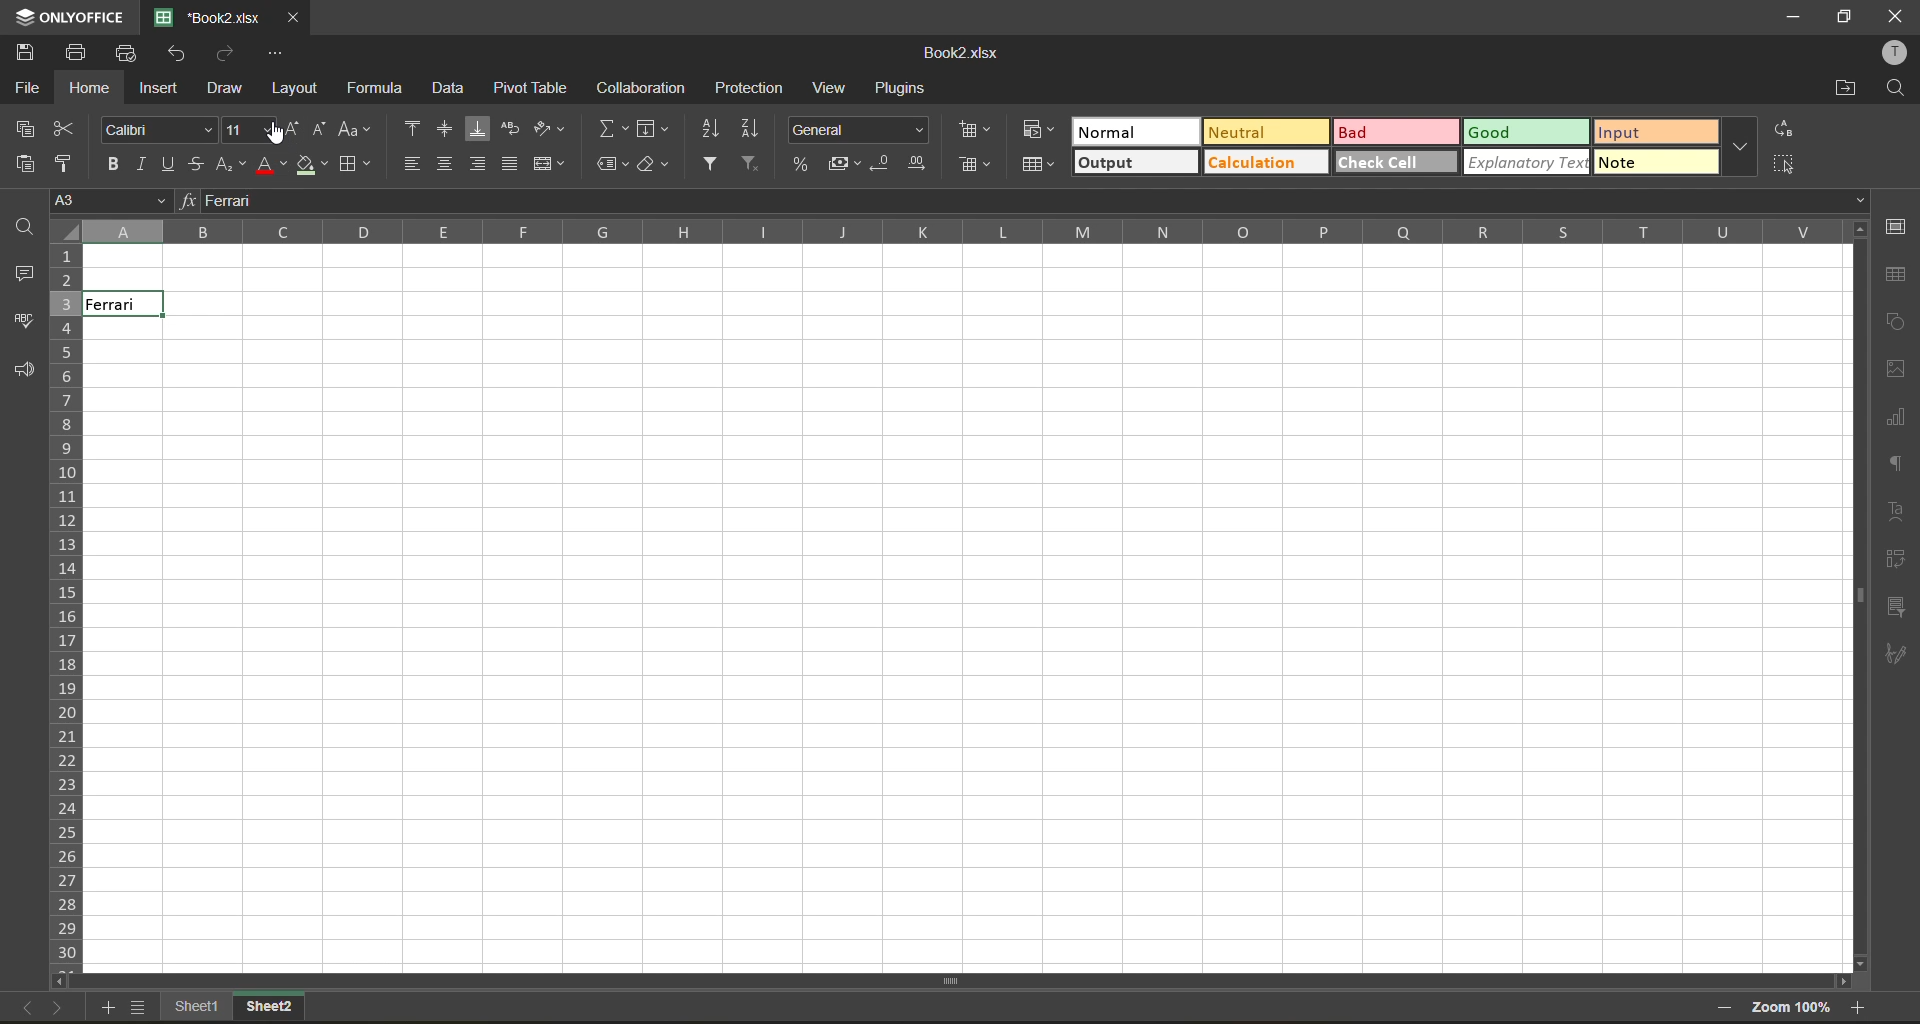 The image size is (1920, 1024). What do you see at coordinates (1527, 133) in the screenshot?
I see `good` at bounding box center [1527, 133].